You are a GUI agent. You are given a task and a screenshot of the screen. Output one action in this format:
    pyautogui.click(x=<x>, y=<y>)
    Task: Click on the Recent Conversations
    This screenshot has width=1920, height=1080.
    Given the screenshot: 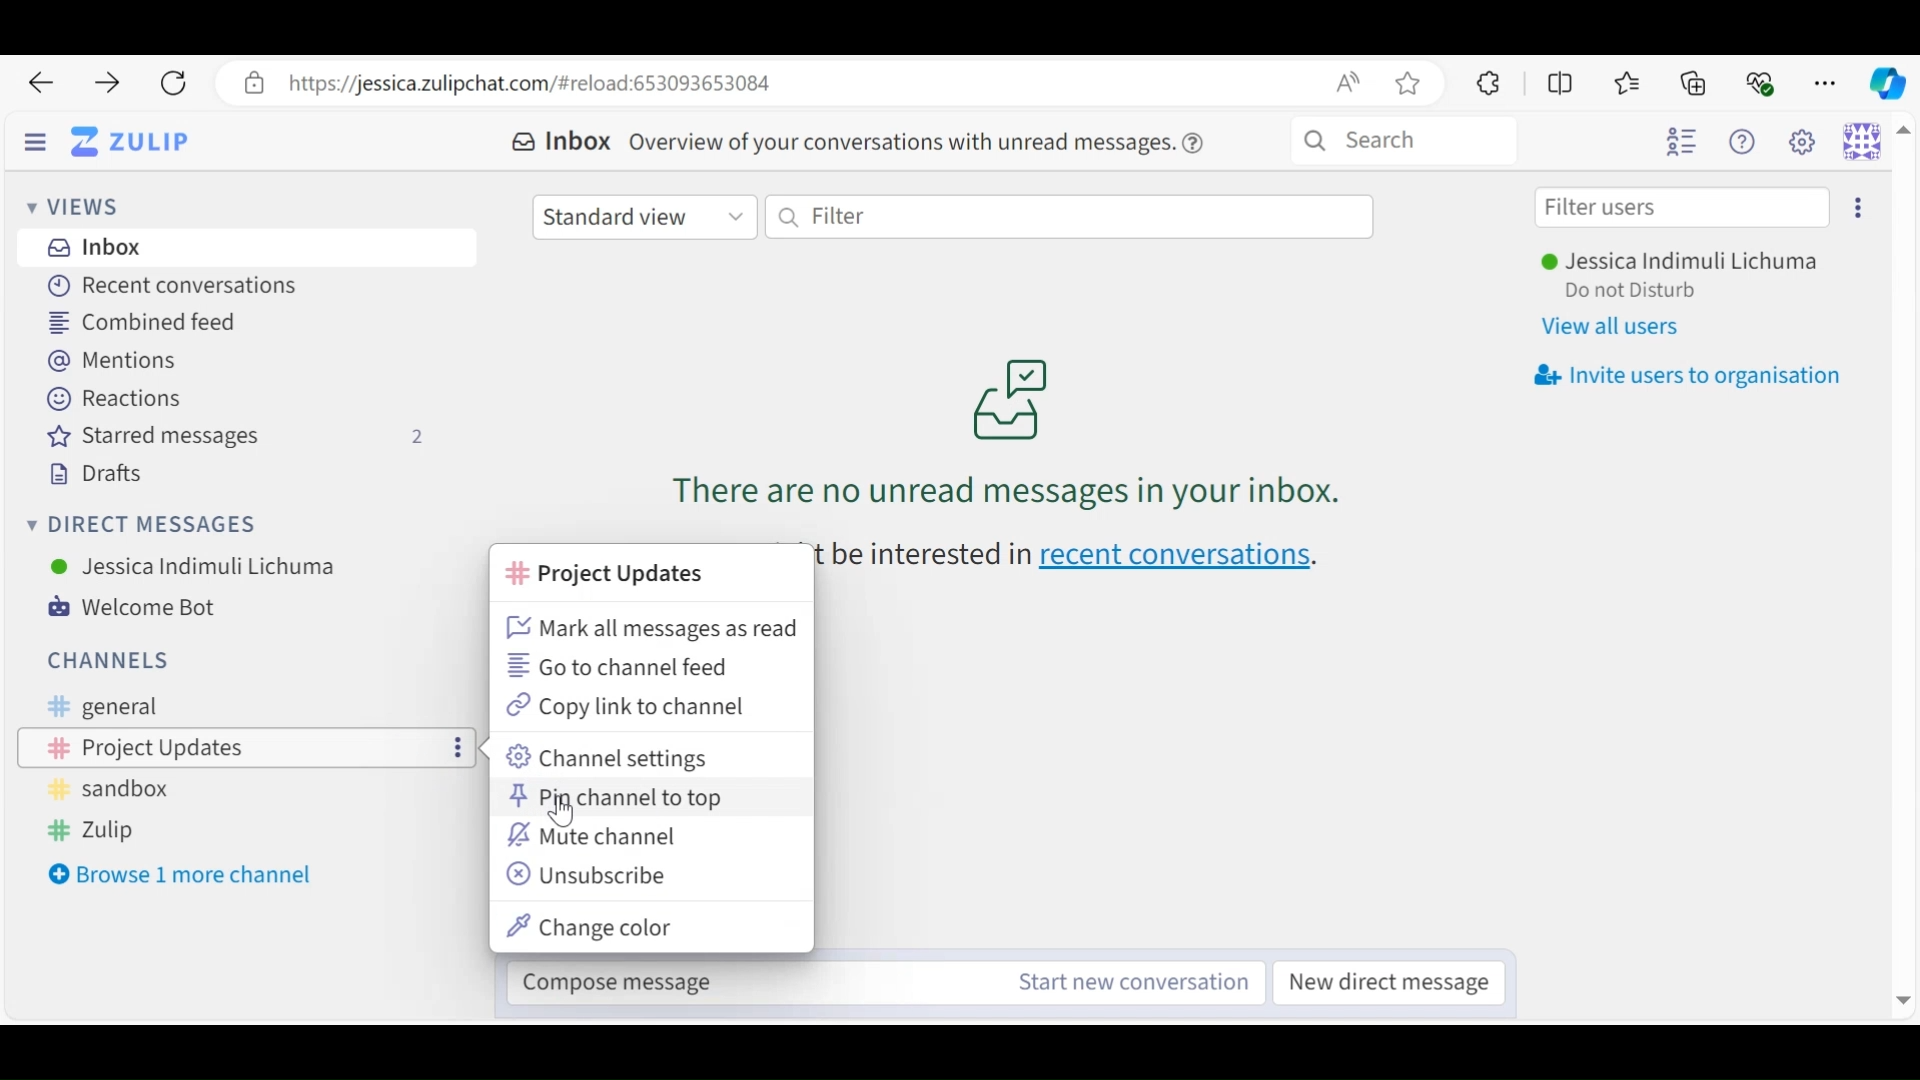 What is the action you would take?
    pyautogui.click(x=166, y=287)
    